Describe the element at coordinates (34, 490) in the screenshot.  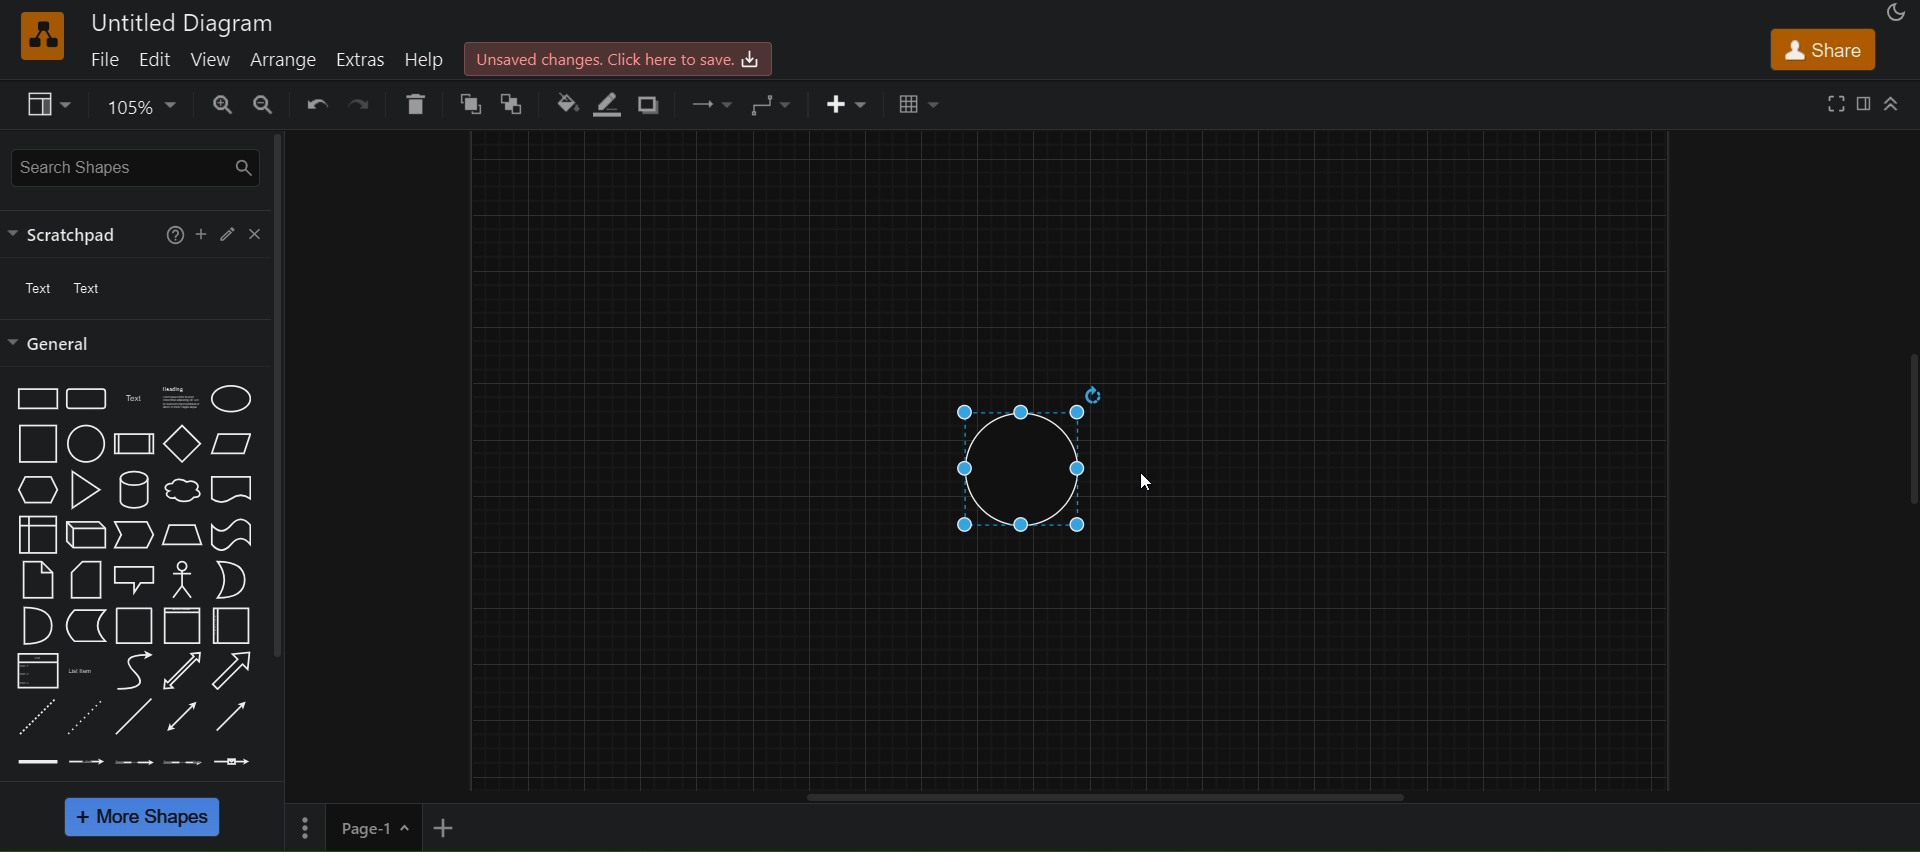
I see `hexagon` at that location.